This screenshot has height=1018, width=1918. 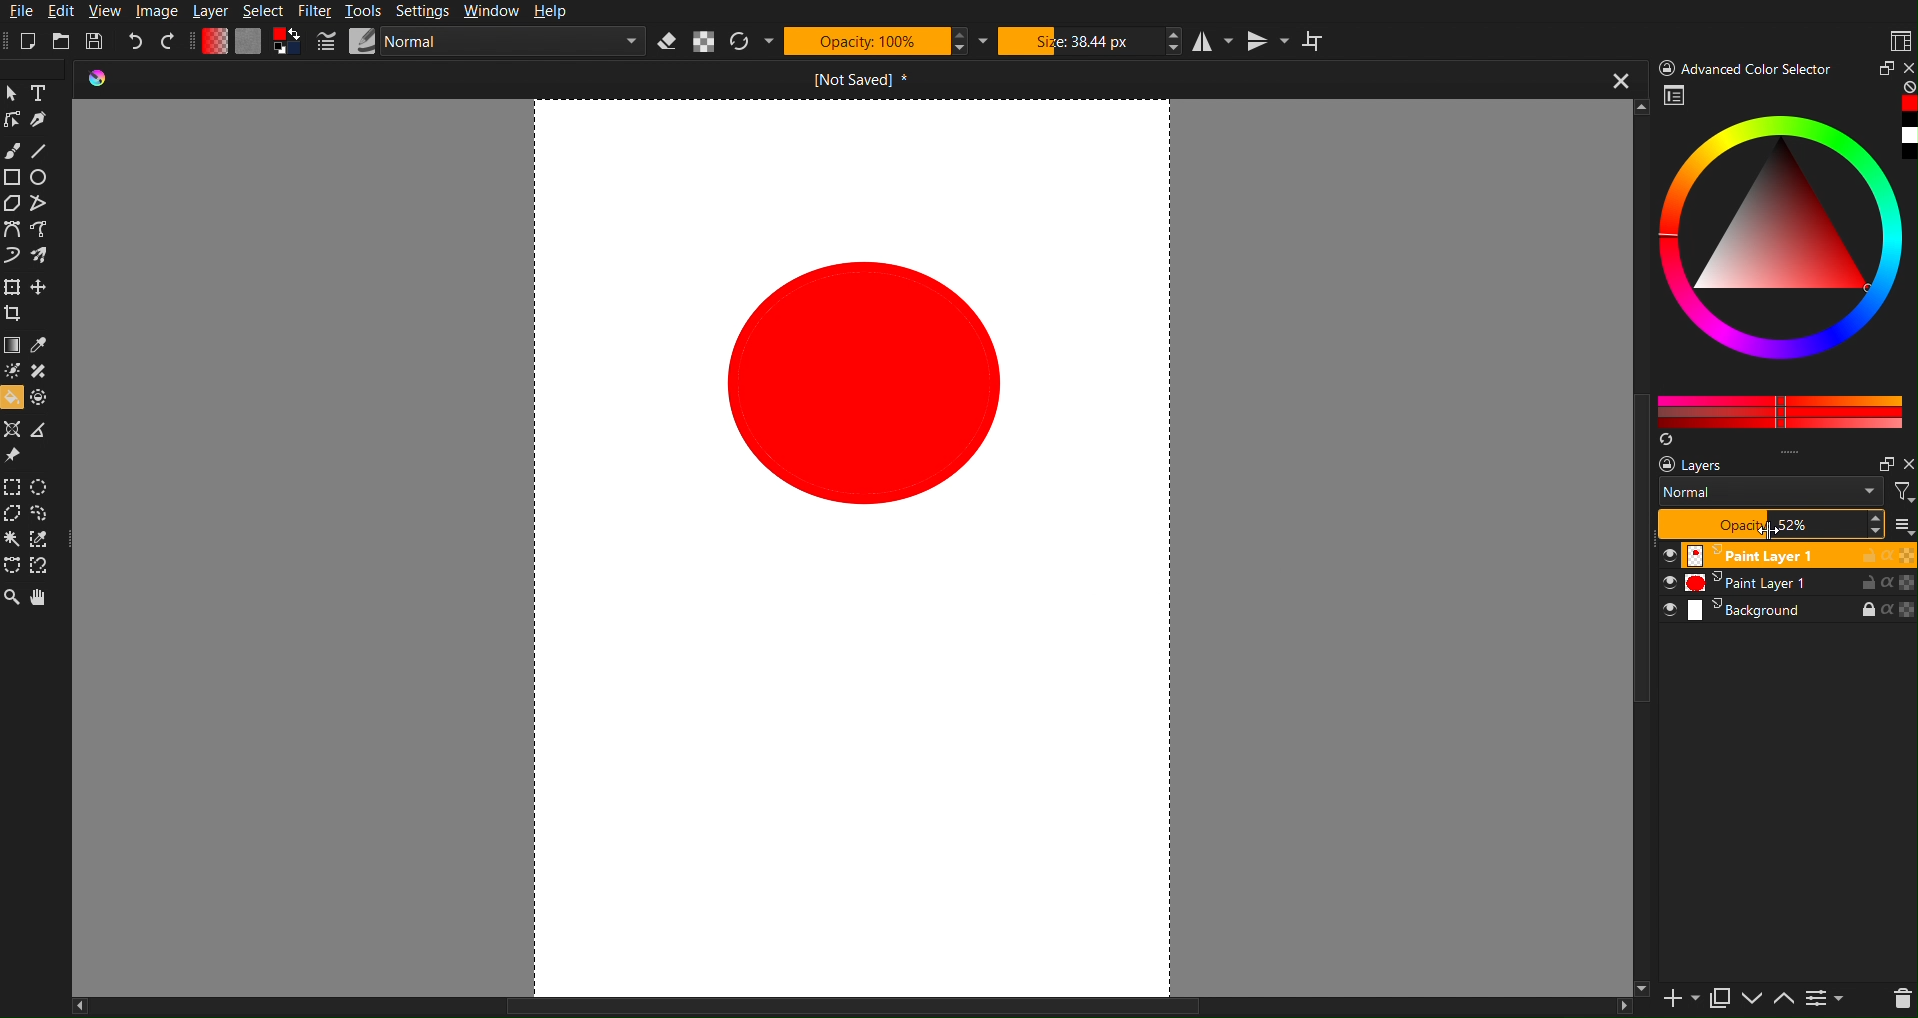 What do you see at coordinates (1787, 243) in the screenshot?
I see `Color picker` at bounding box center [1787, 243].